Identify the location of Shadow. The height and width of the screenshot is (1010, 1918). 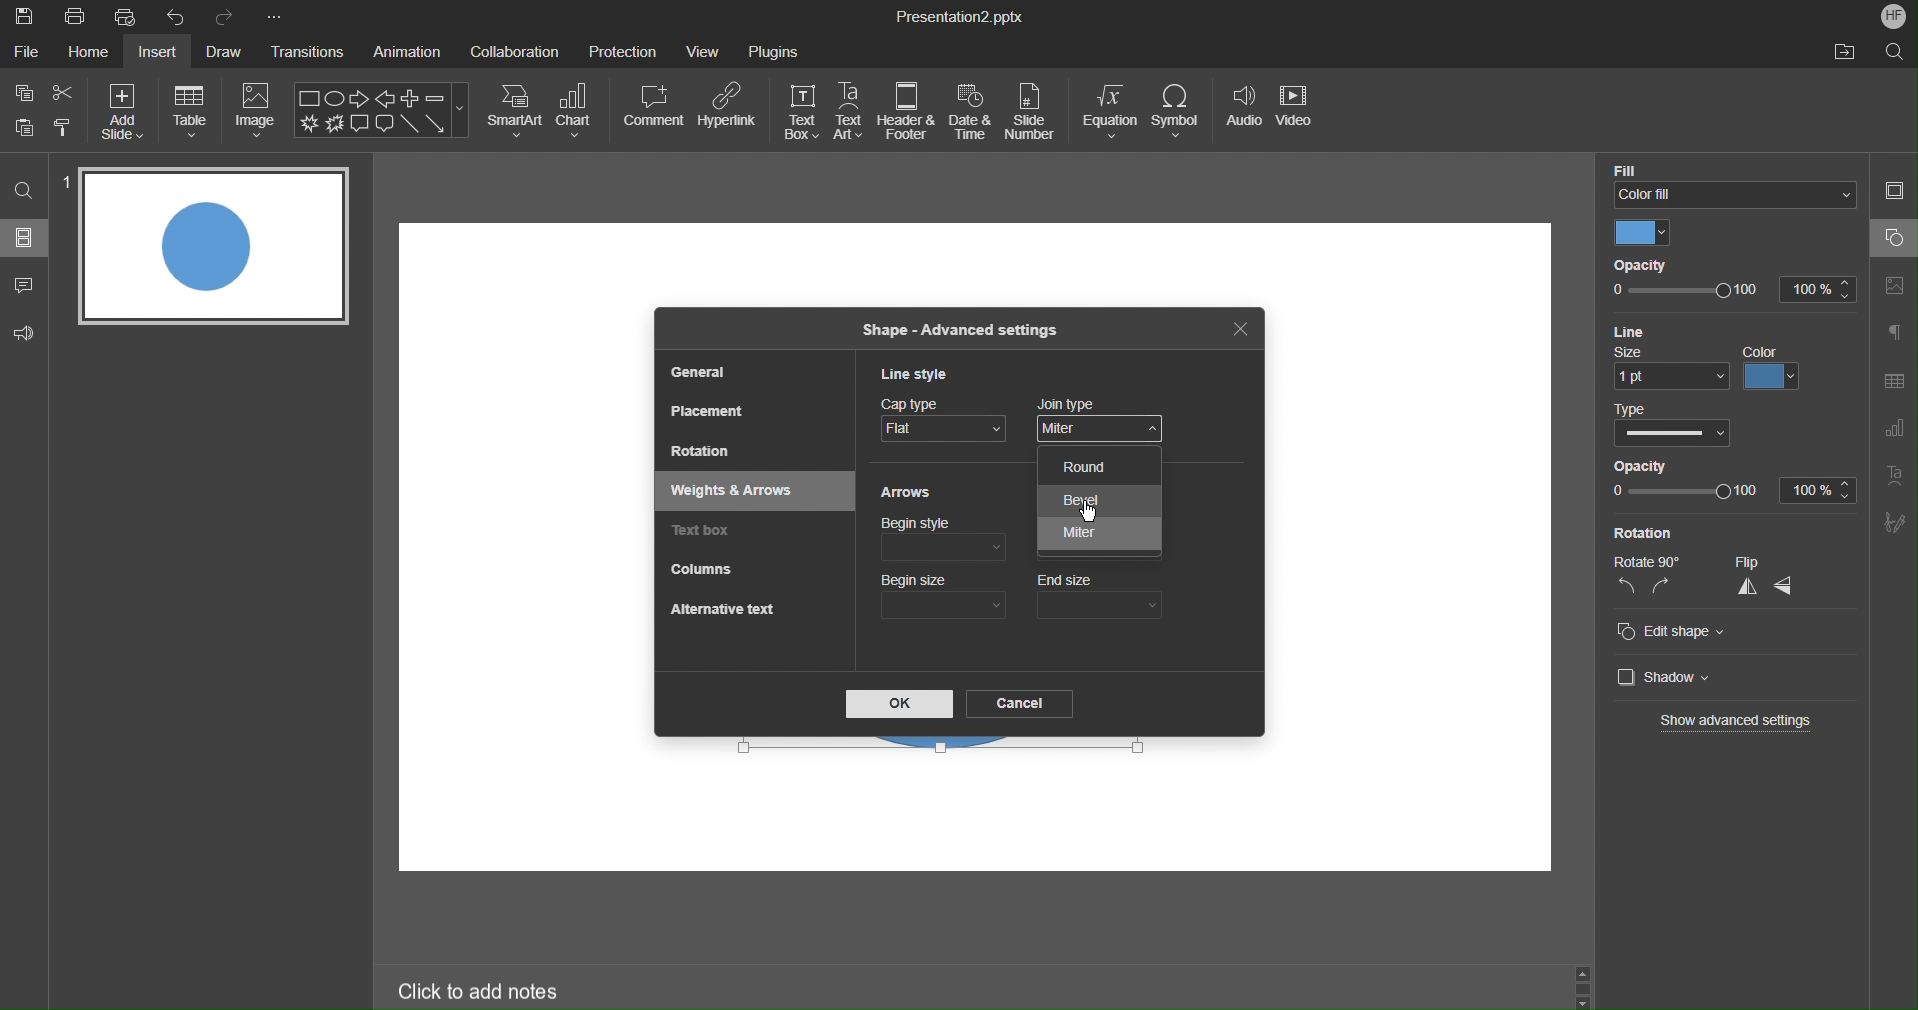
(1658, 677).